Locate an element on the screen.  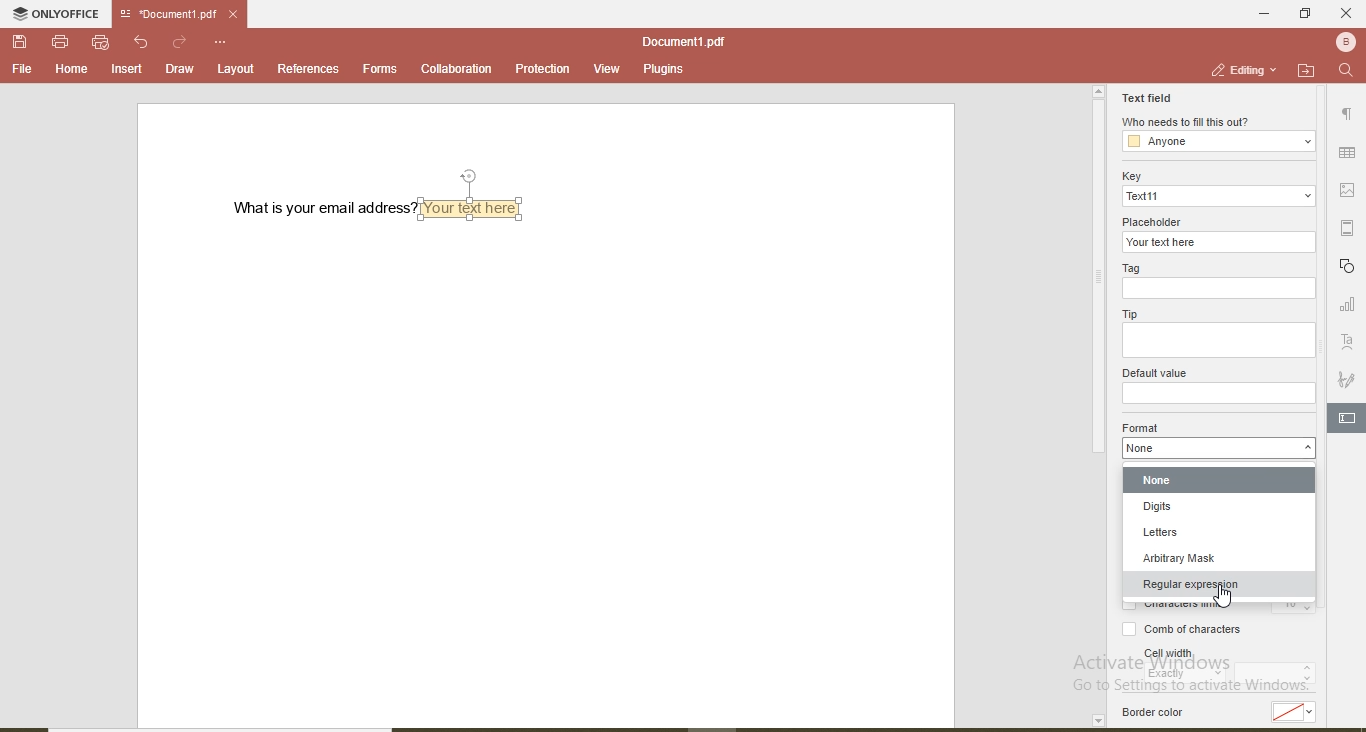
quick print is located at coordinates (101, 42).